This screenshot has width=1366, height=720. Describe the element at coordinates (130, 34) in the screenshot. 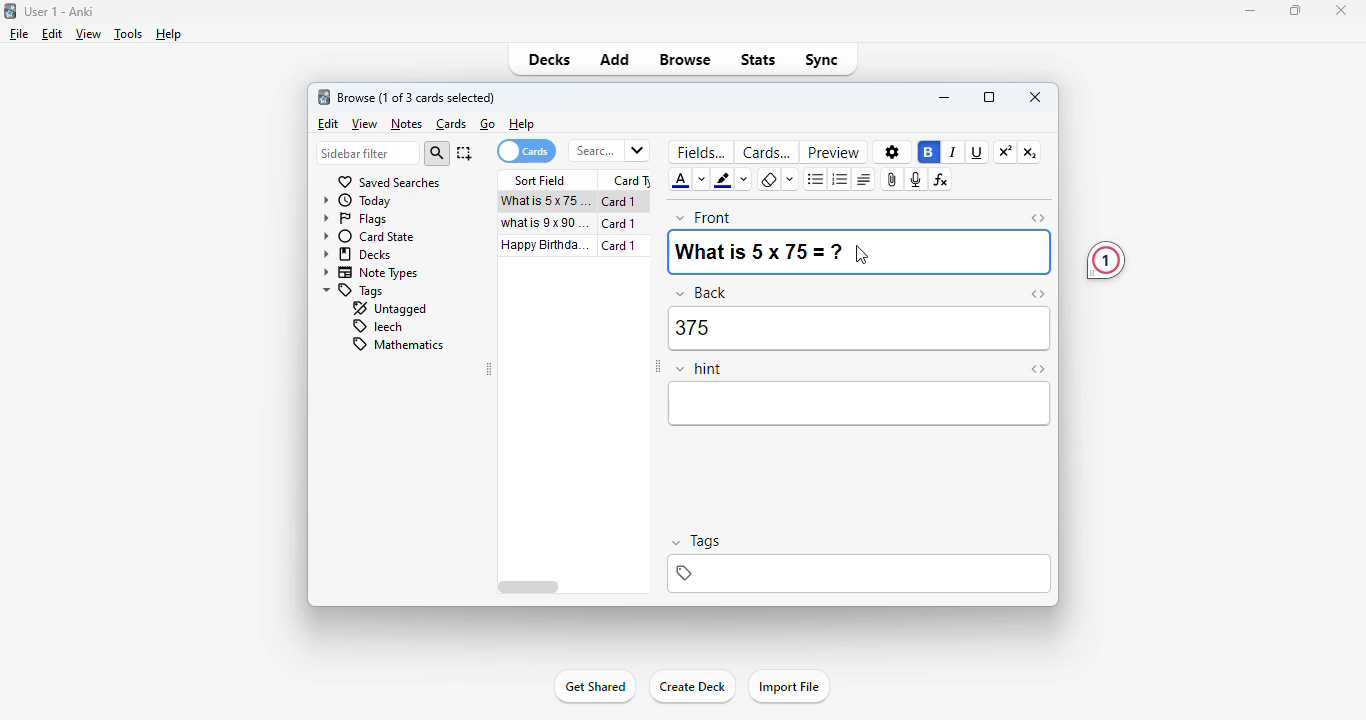

I see `tools` at that location.